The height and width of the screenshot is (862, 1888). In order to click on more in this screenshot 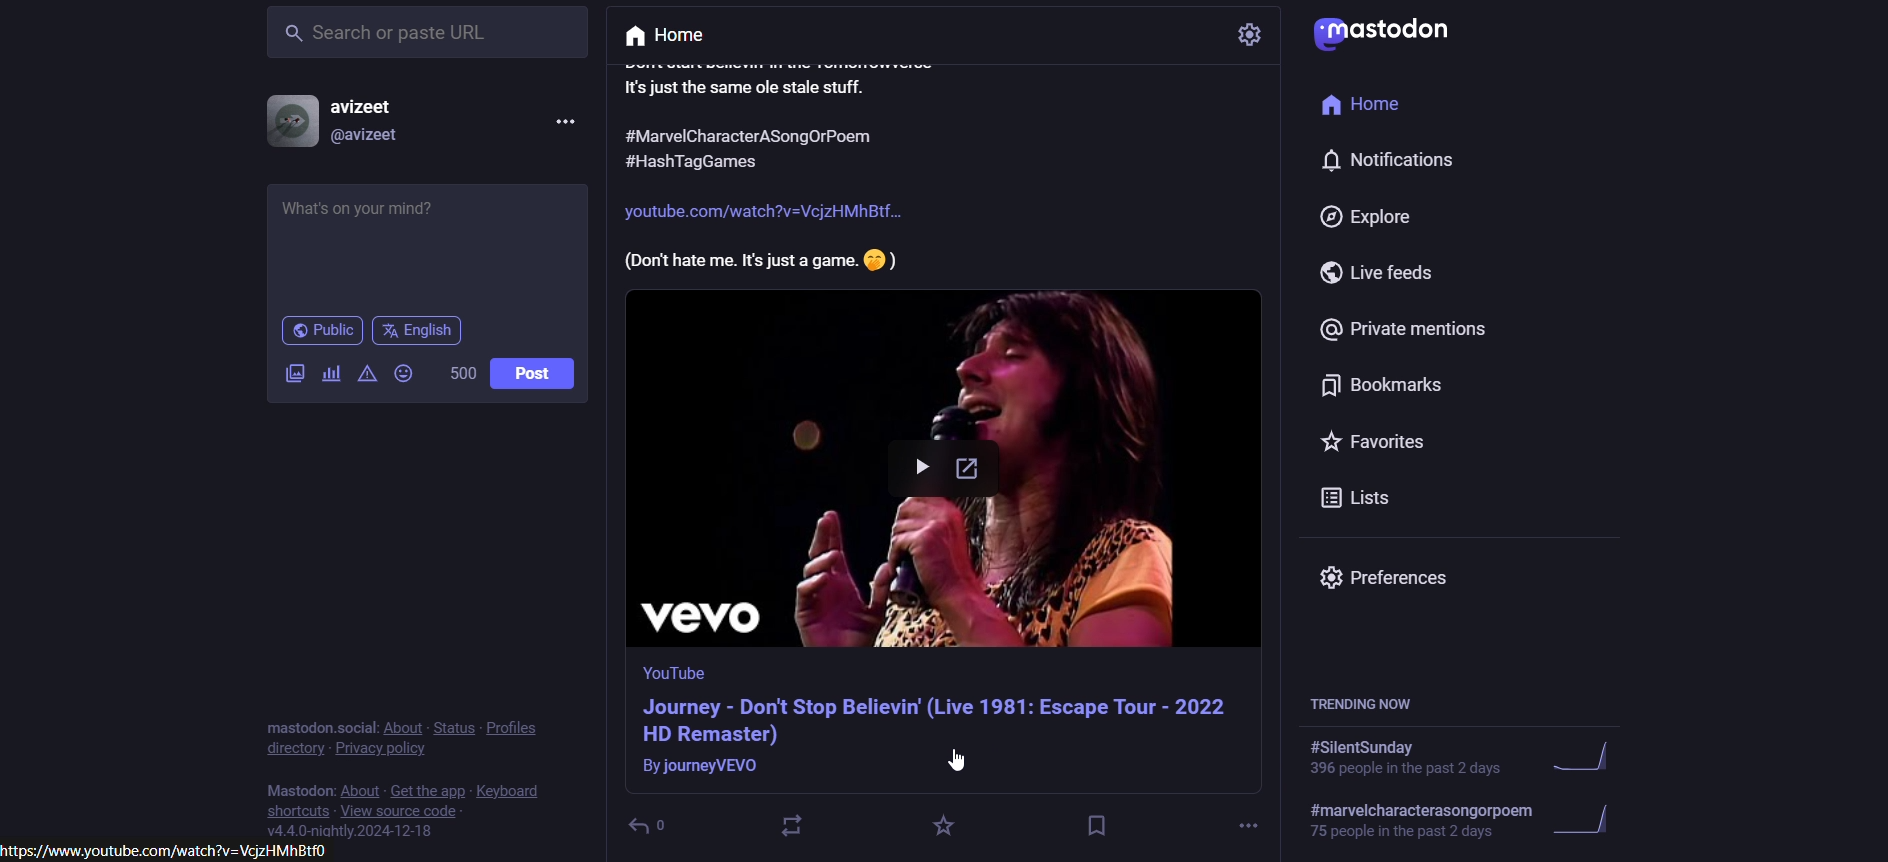, I will do `click(563, 123)`.